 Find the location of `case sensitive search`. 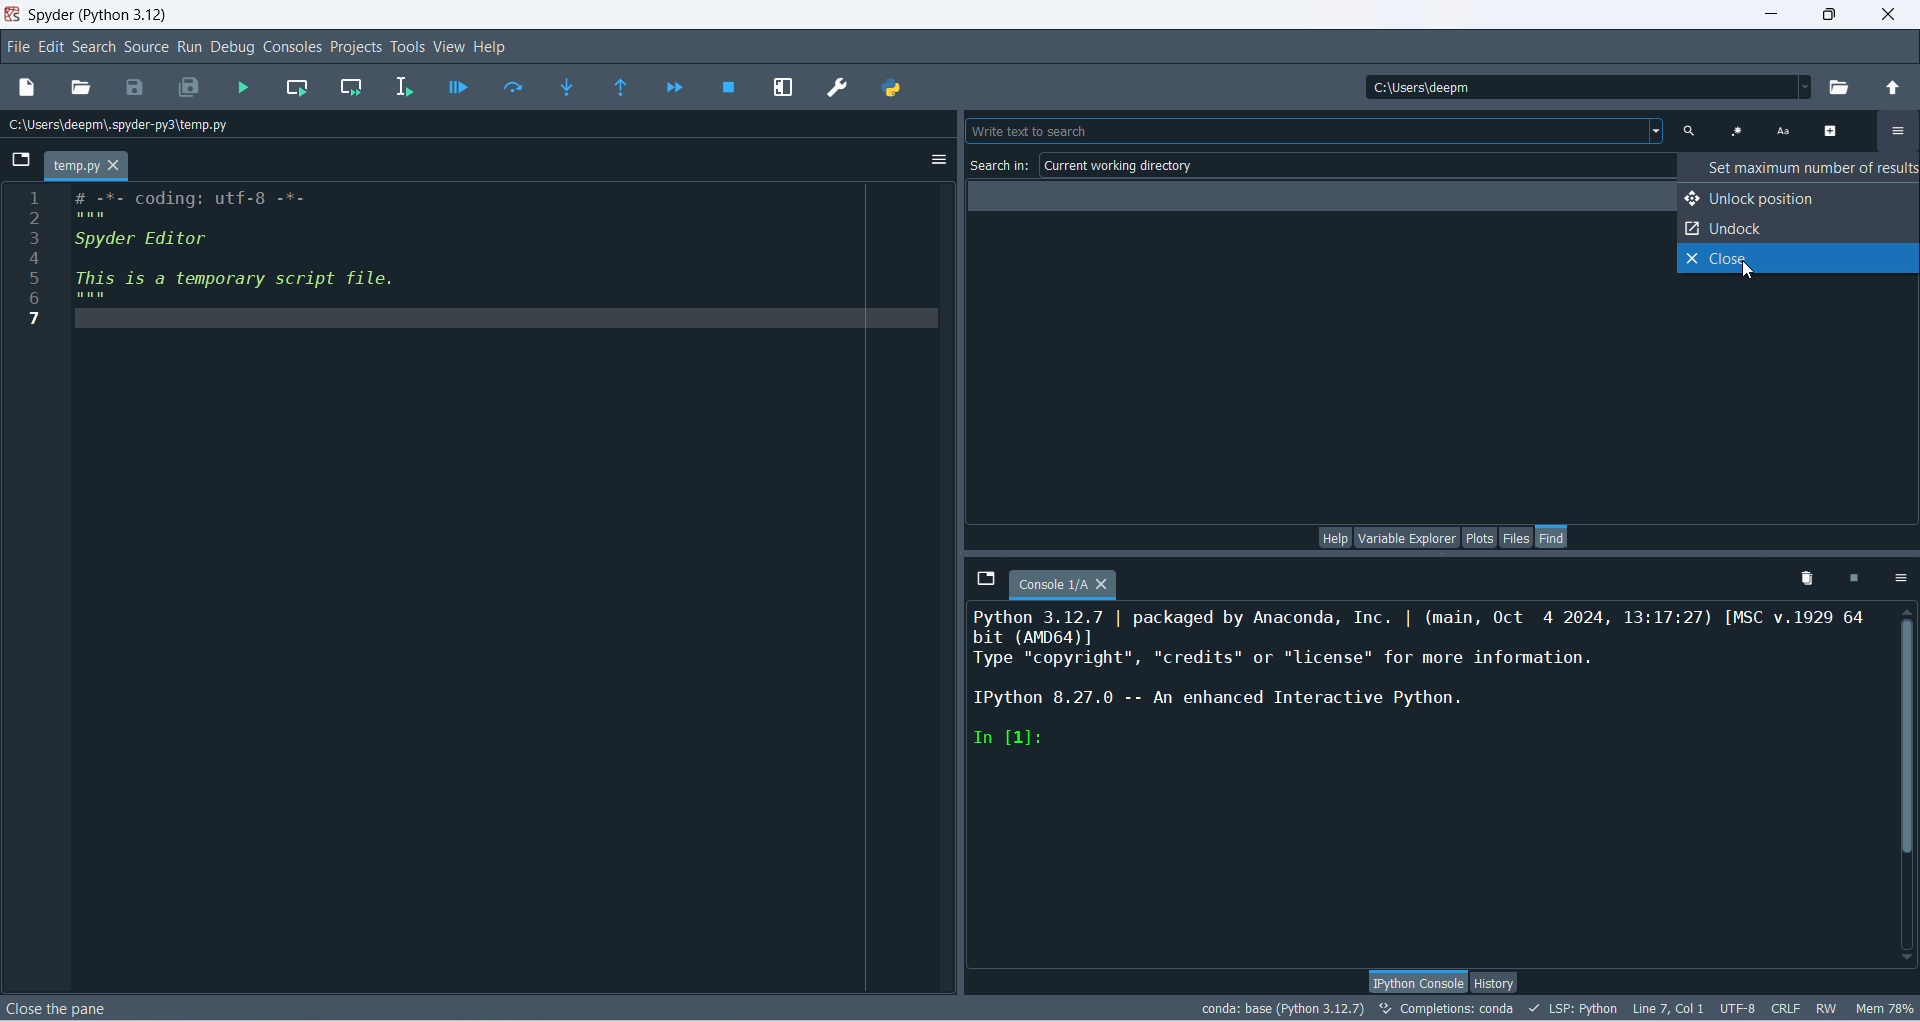

case sensitive search is located at coordinates (1781, 132).